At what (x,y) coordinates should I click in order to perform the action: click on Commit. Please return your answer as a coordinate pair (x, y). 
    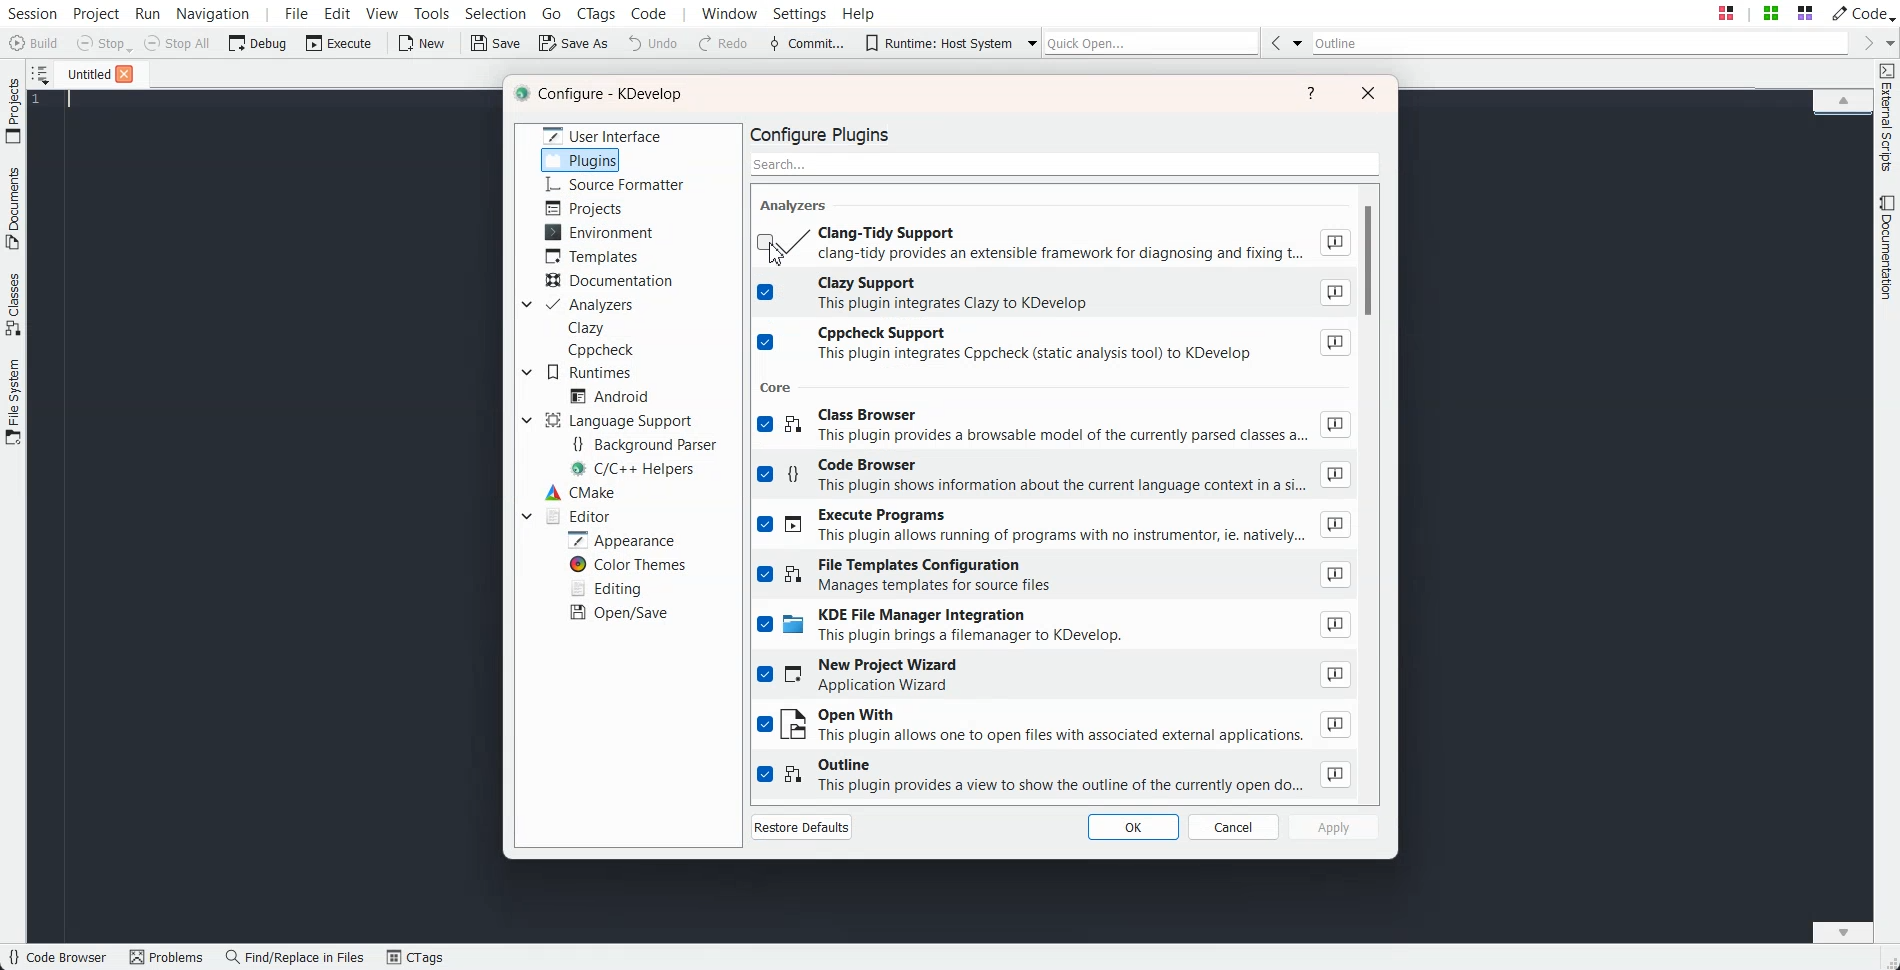
    Looking at the image, I should click on (807, 44).